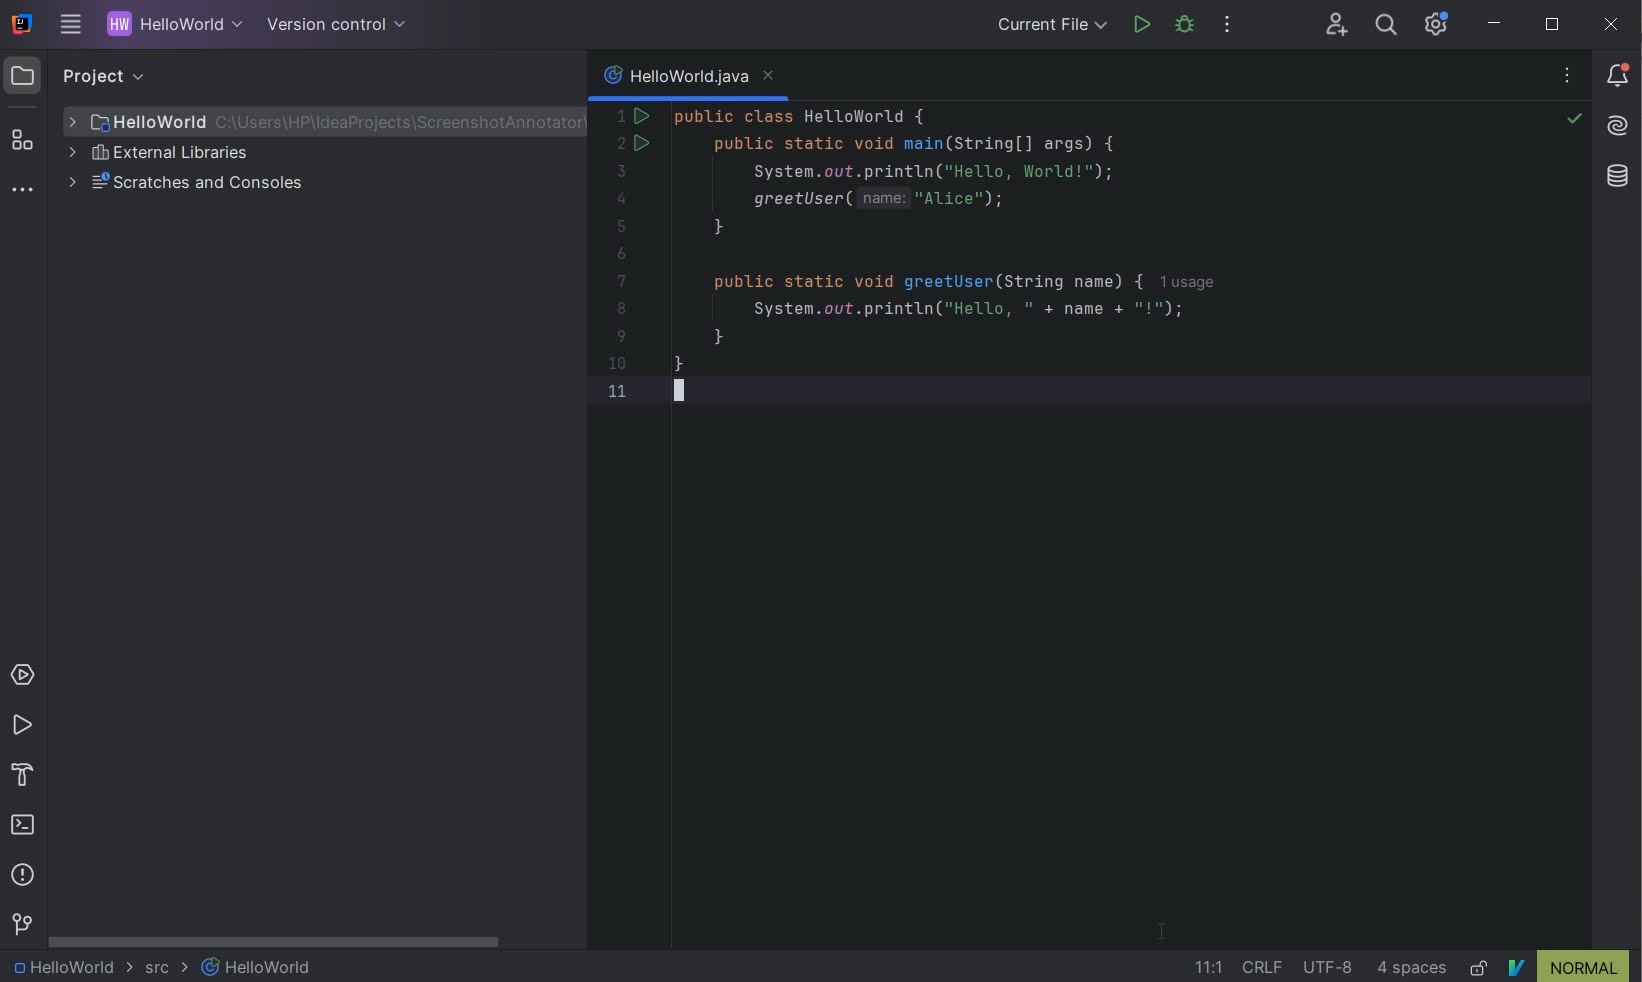 The image size is (1642, 982). What do you see at coordinates (1052, 27) in the screenshot?
I see `CURRENT FILE` at bounding box center [1052, 27].